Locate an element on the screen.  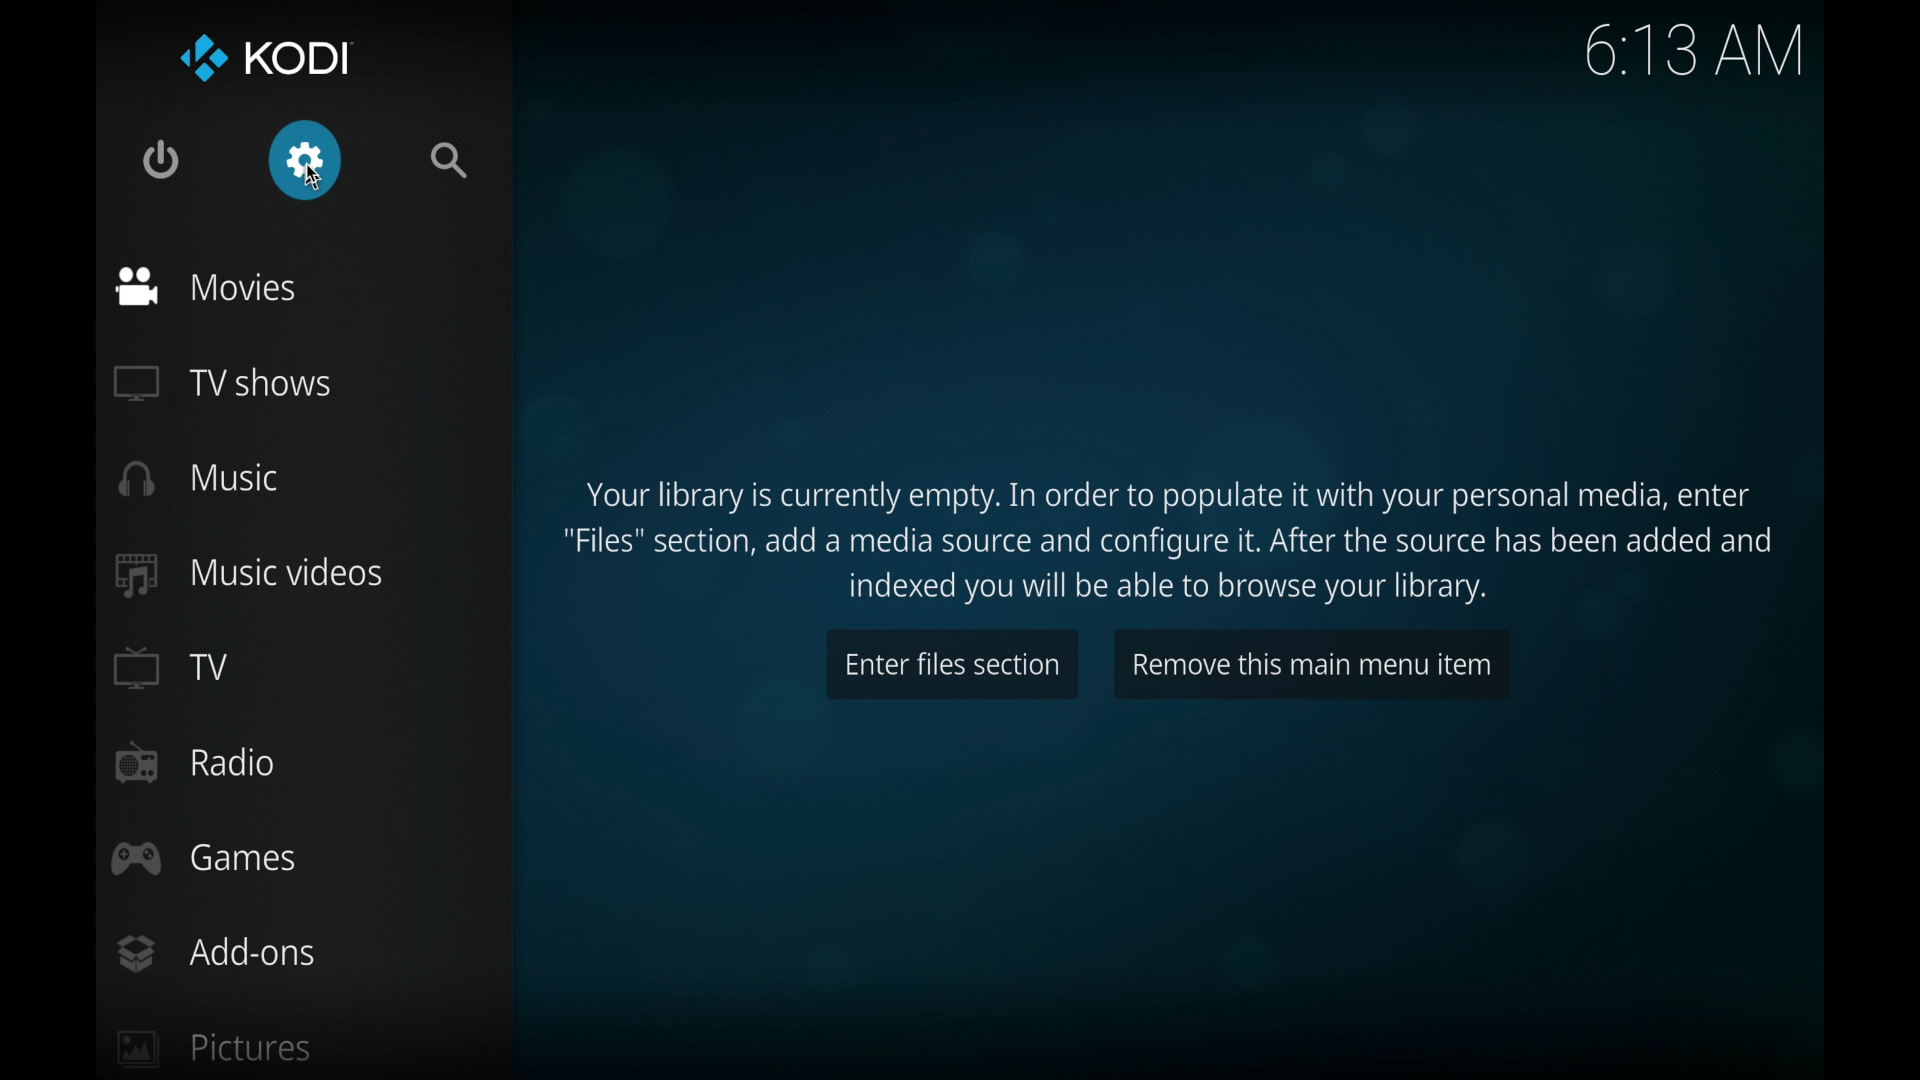
add-ons is located at coordinates (216, 954).